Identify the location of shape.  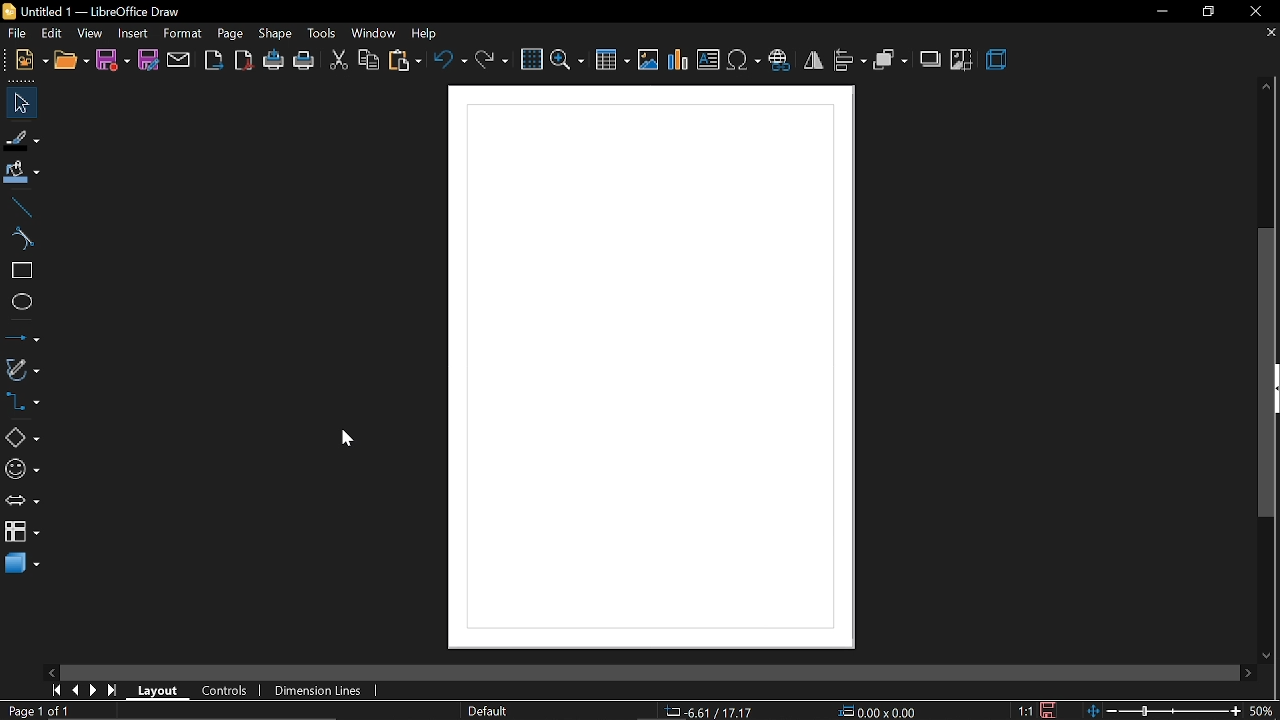
(278, 34).